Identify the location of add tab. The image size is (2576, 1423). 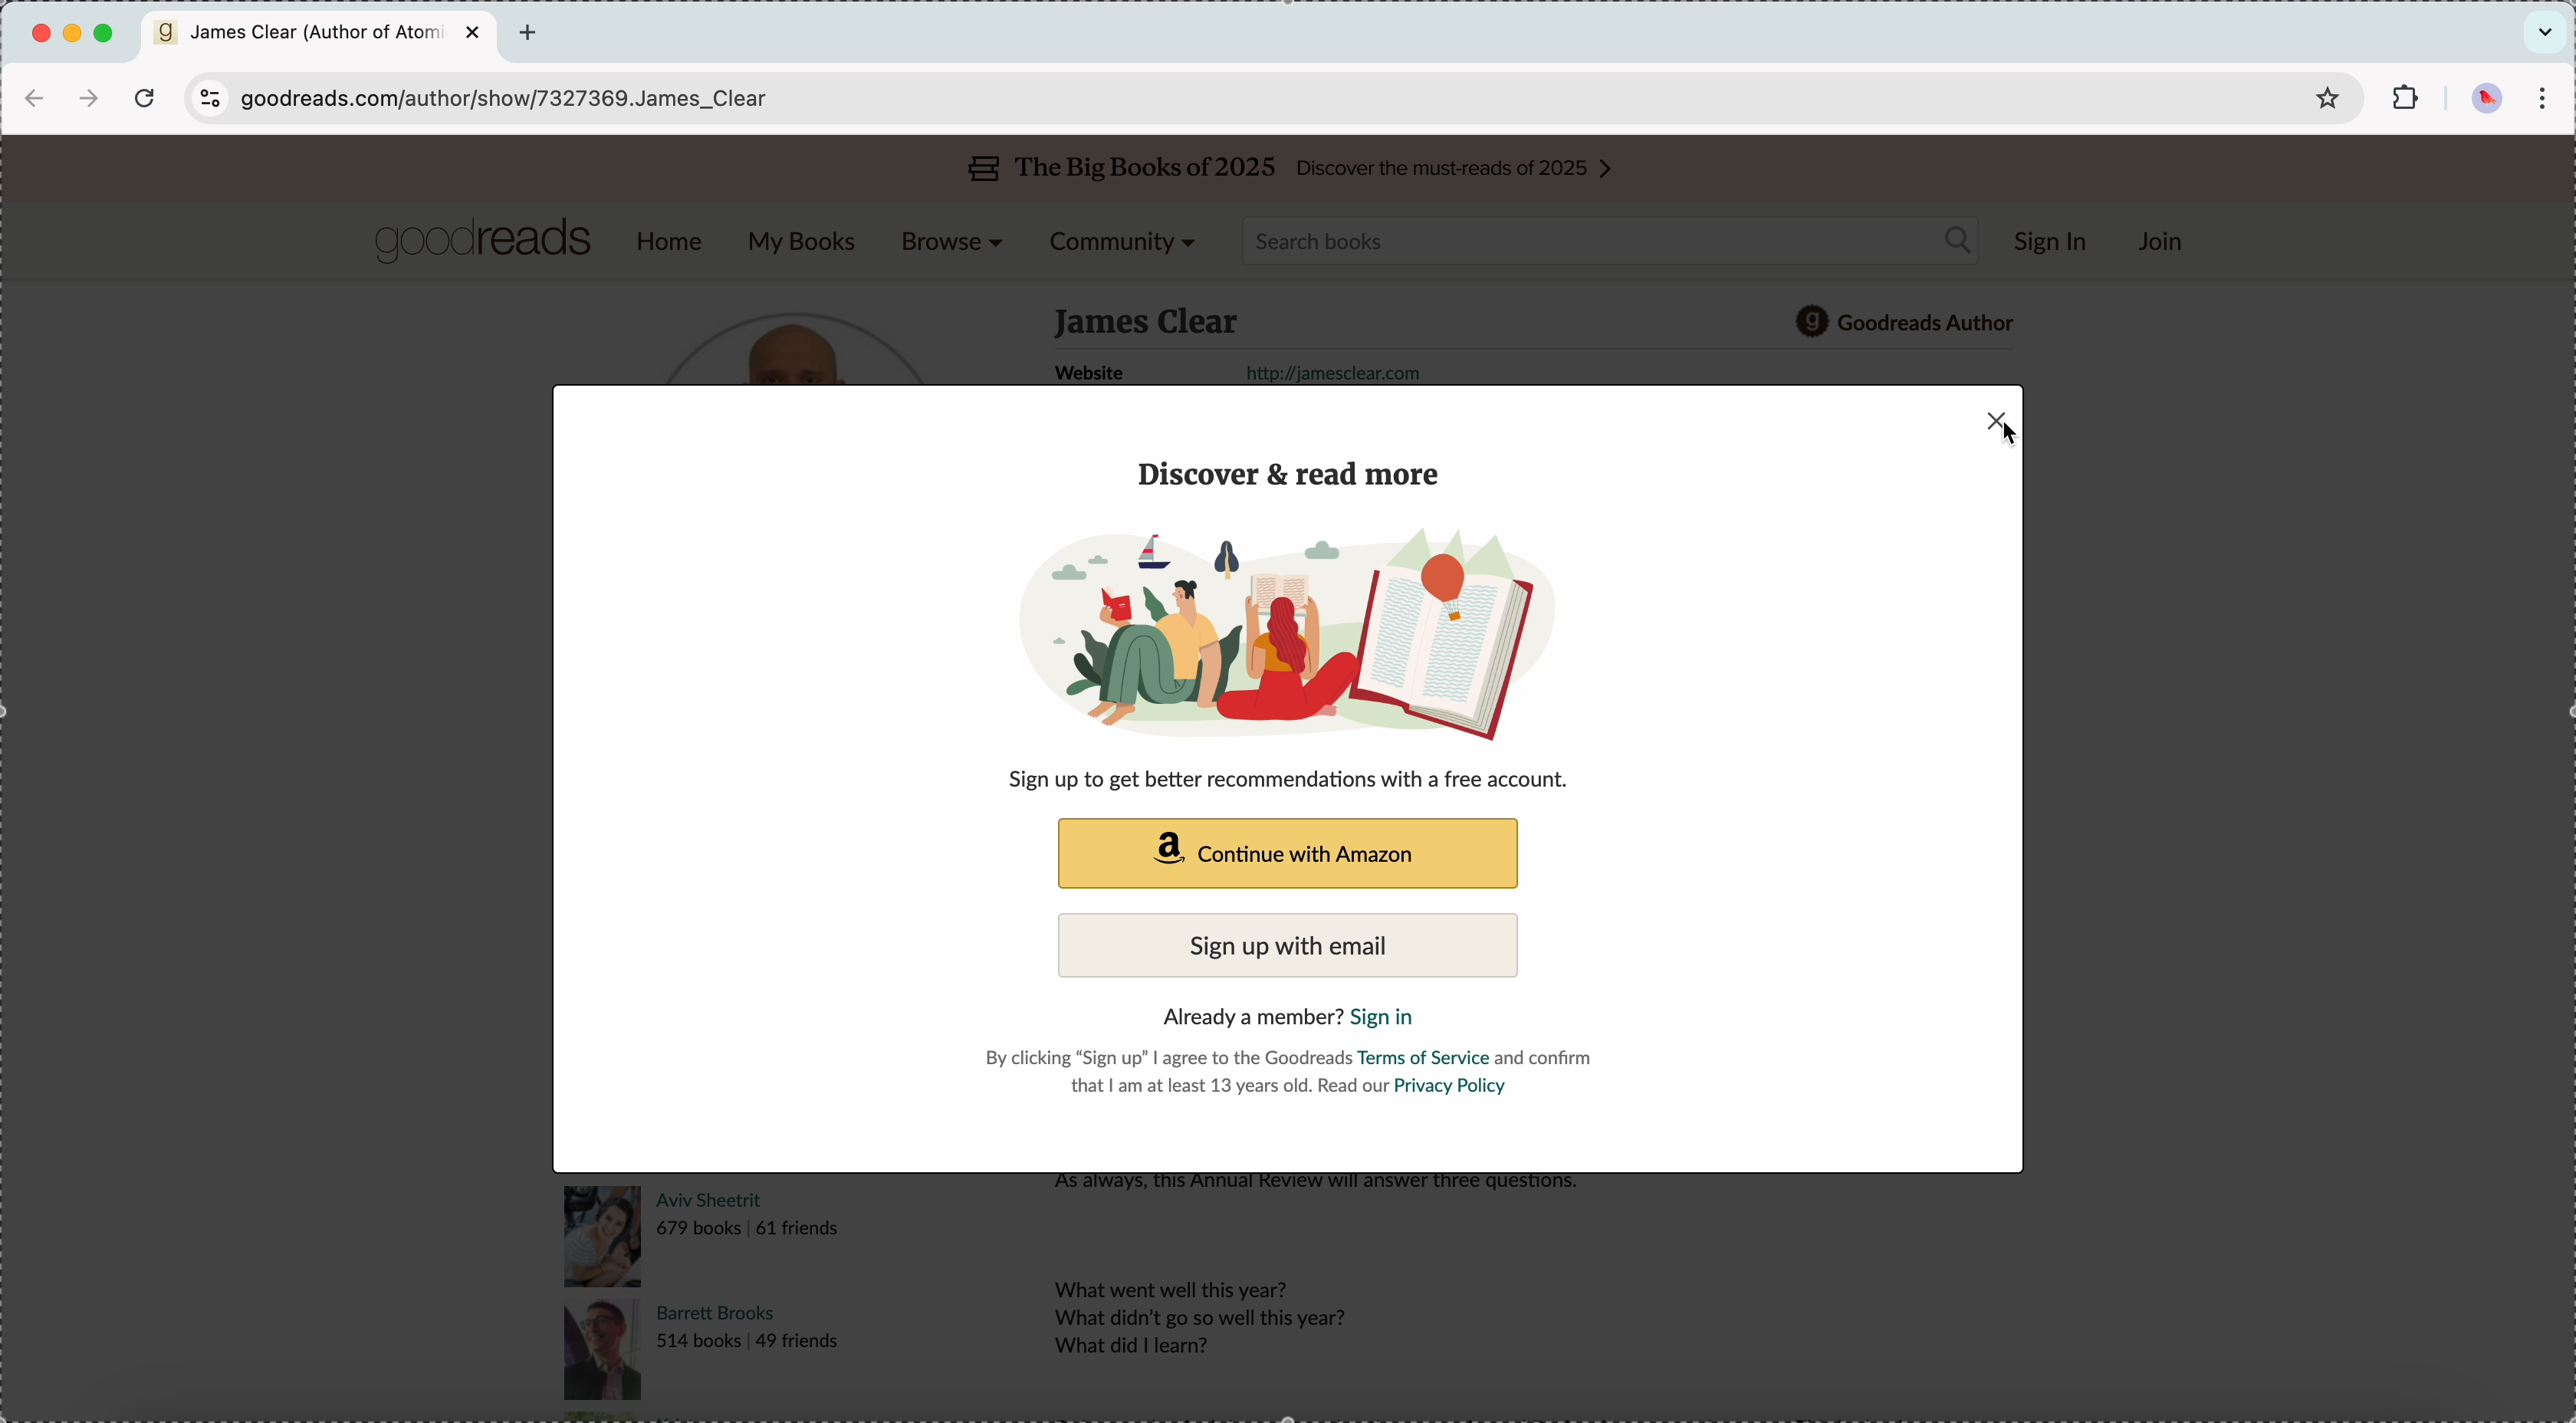
(531, 34).